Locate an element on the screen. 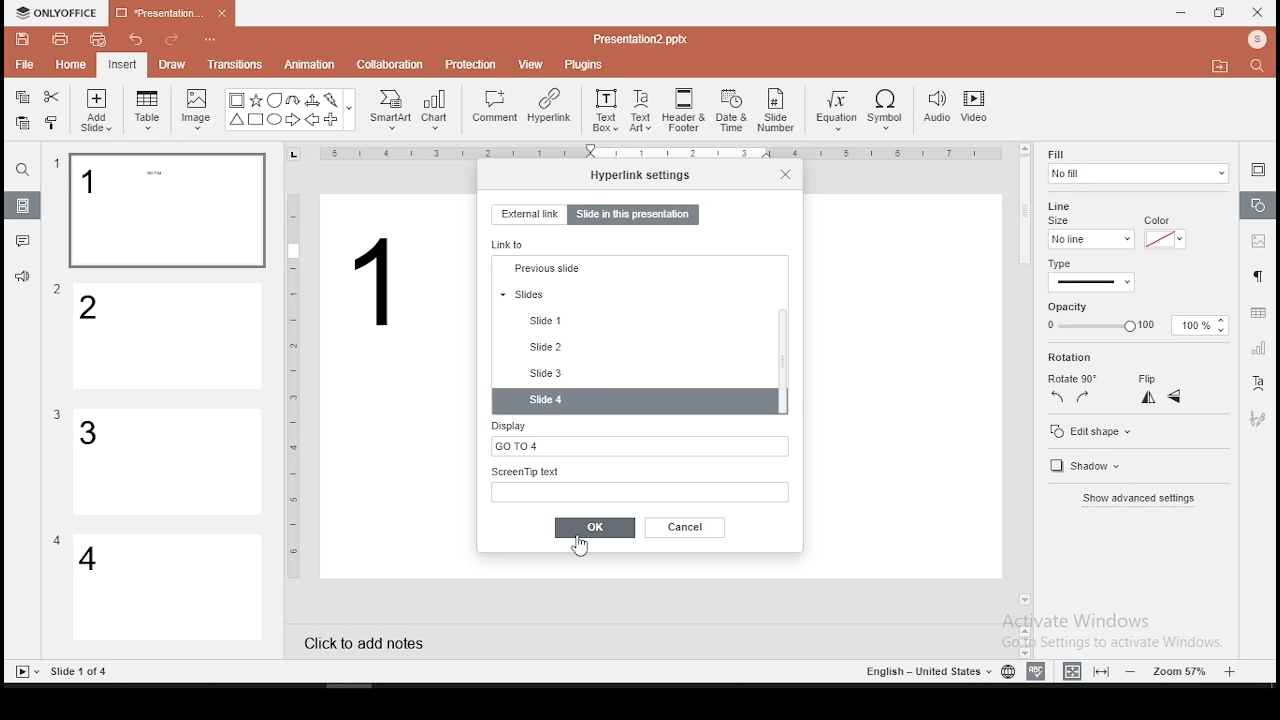 The width and height of the screenshot is (1280, 720).  is located at coordinates (57, 415).